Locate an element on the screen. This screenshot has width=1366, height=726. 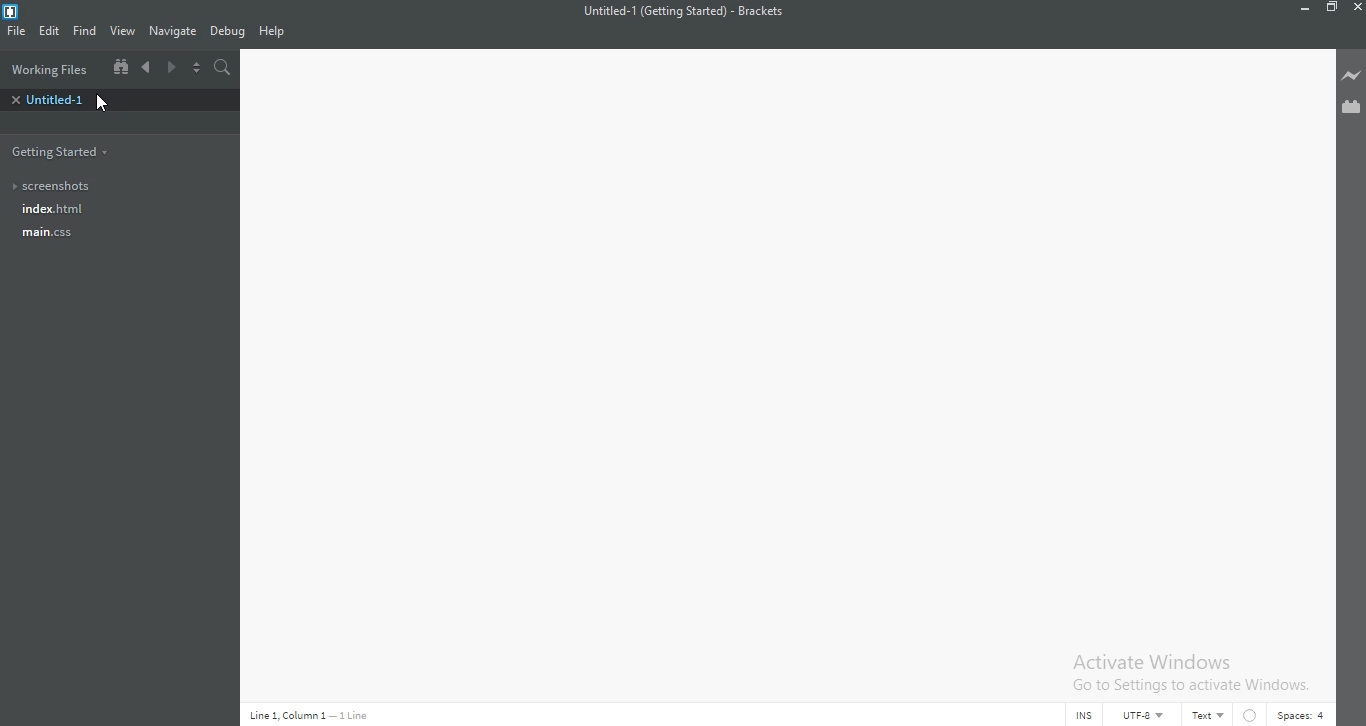
Spaces:4 is located at coordinates (1301, 716).